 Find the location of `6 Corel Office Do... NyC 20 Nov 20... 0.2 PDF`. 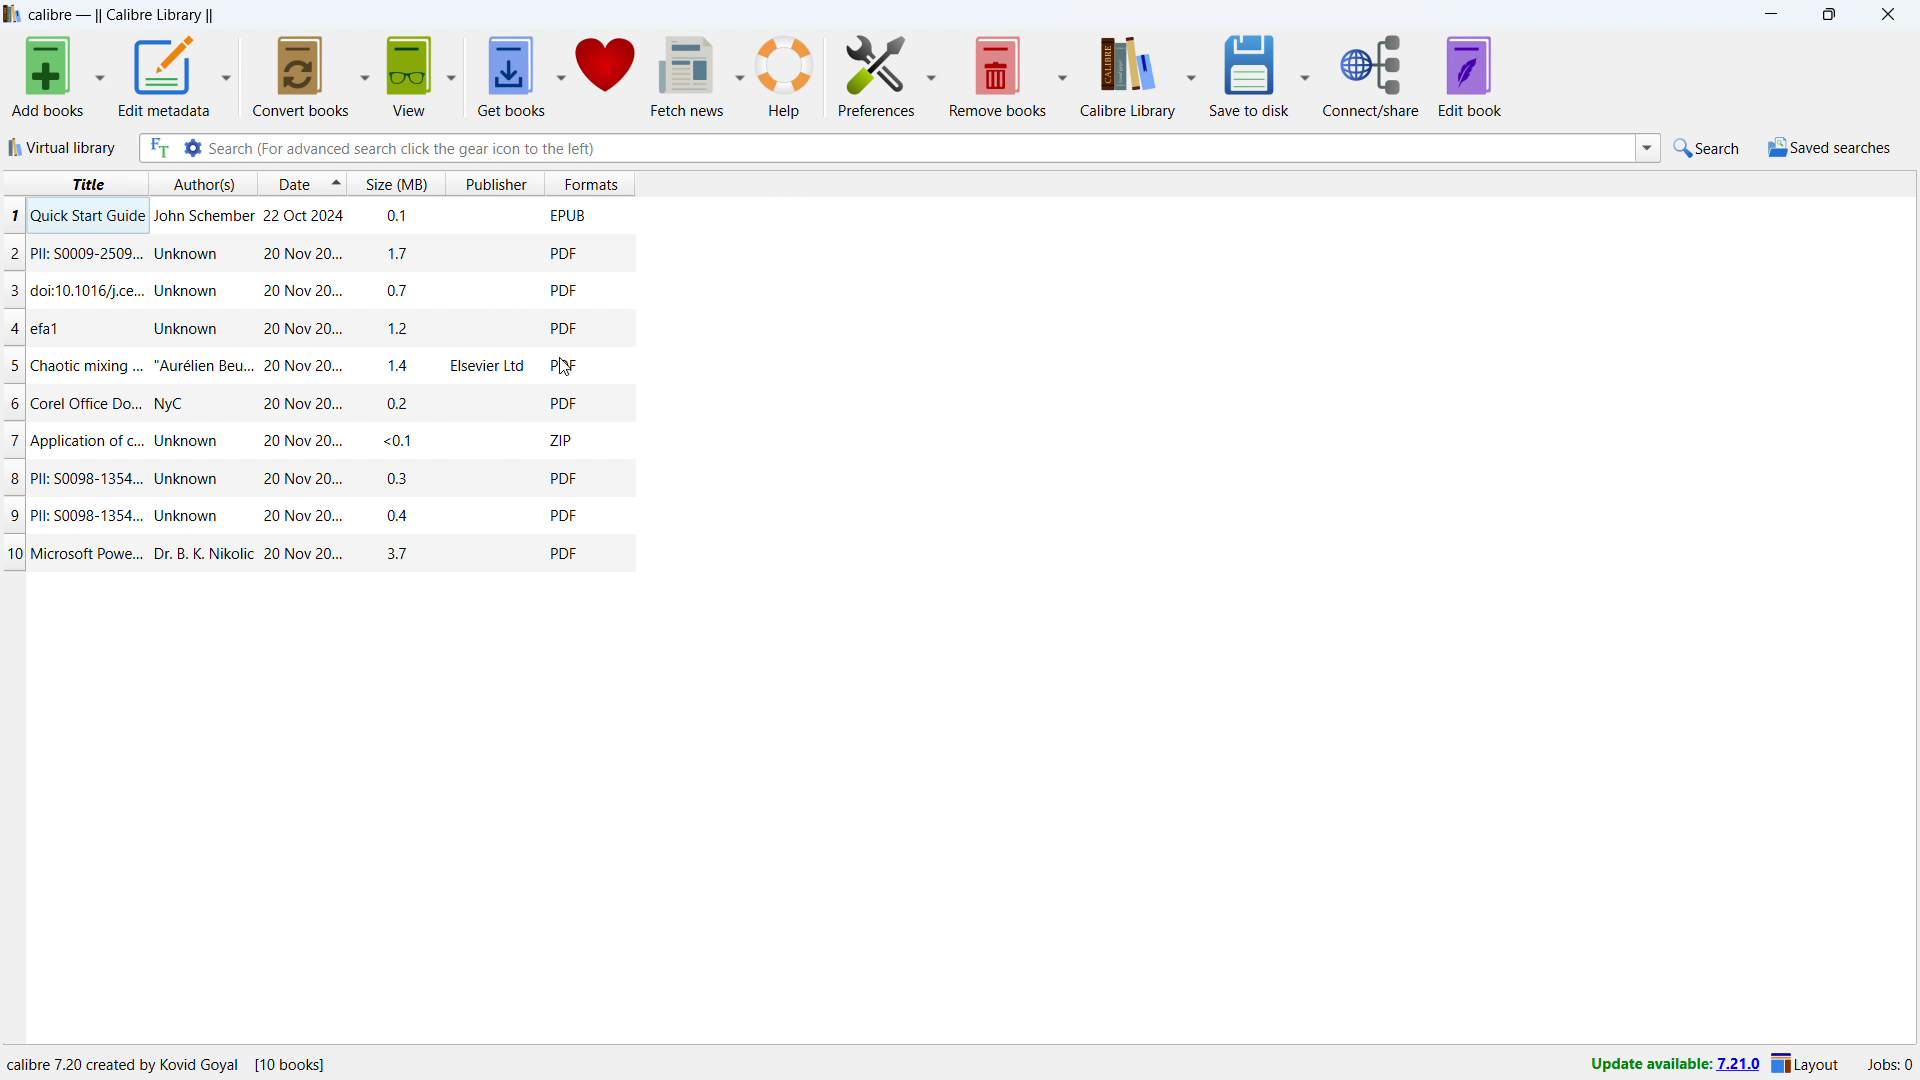

6 Corel Office Do... NyC 20 Nov 20... 0.2 PDF is located at coordinates (355, 401).